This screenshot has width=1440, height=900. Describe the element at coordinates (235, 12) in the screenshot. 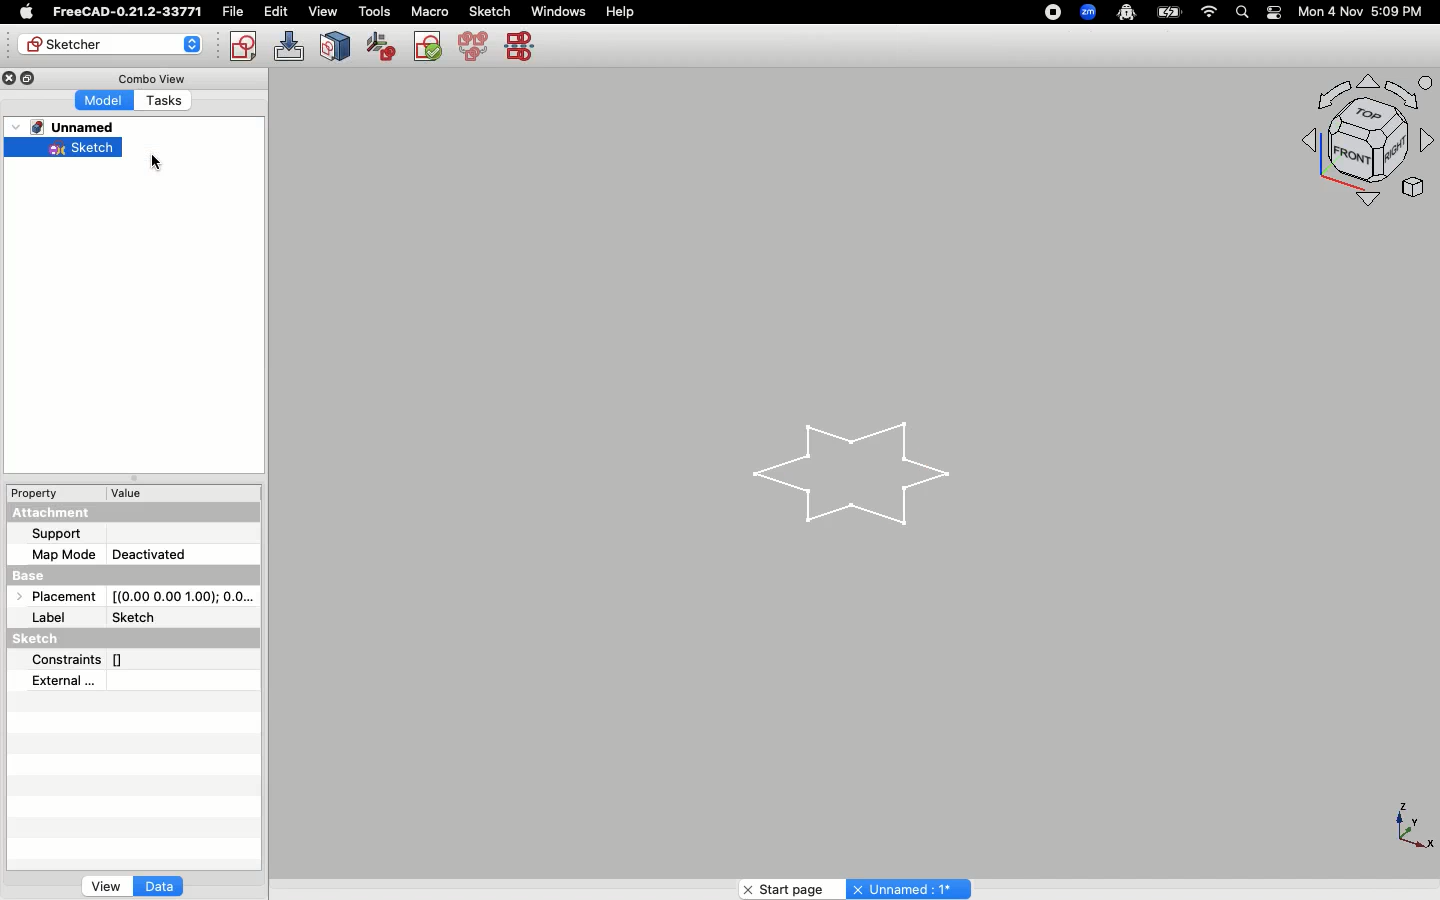

I see `File` at that location.